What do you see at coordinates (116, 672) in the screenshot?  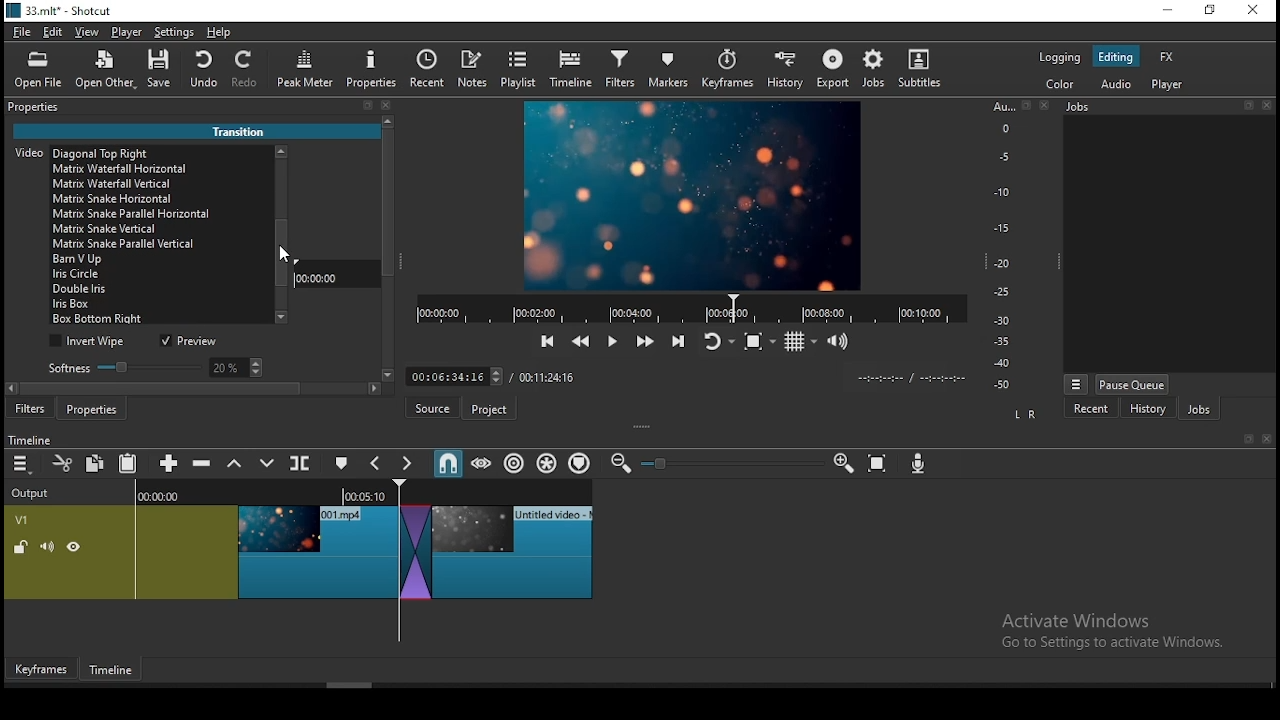 I see `Timeframe` at bounding box center [116, 672].